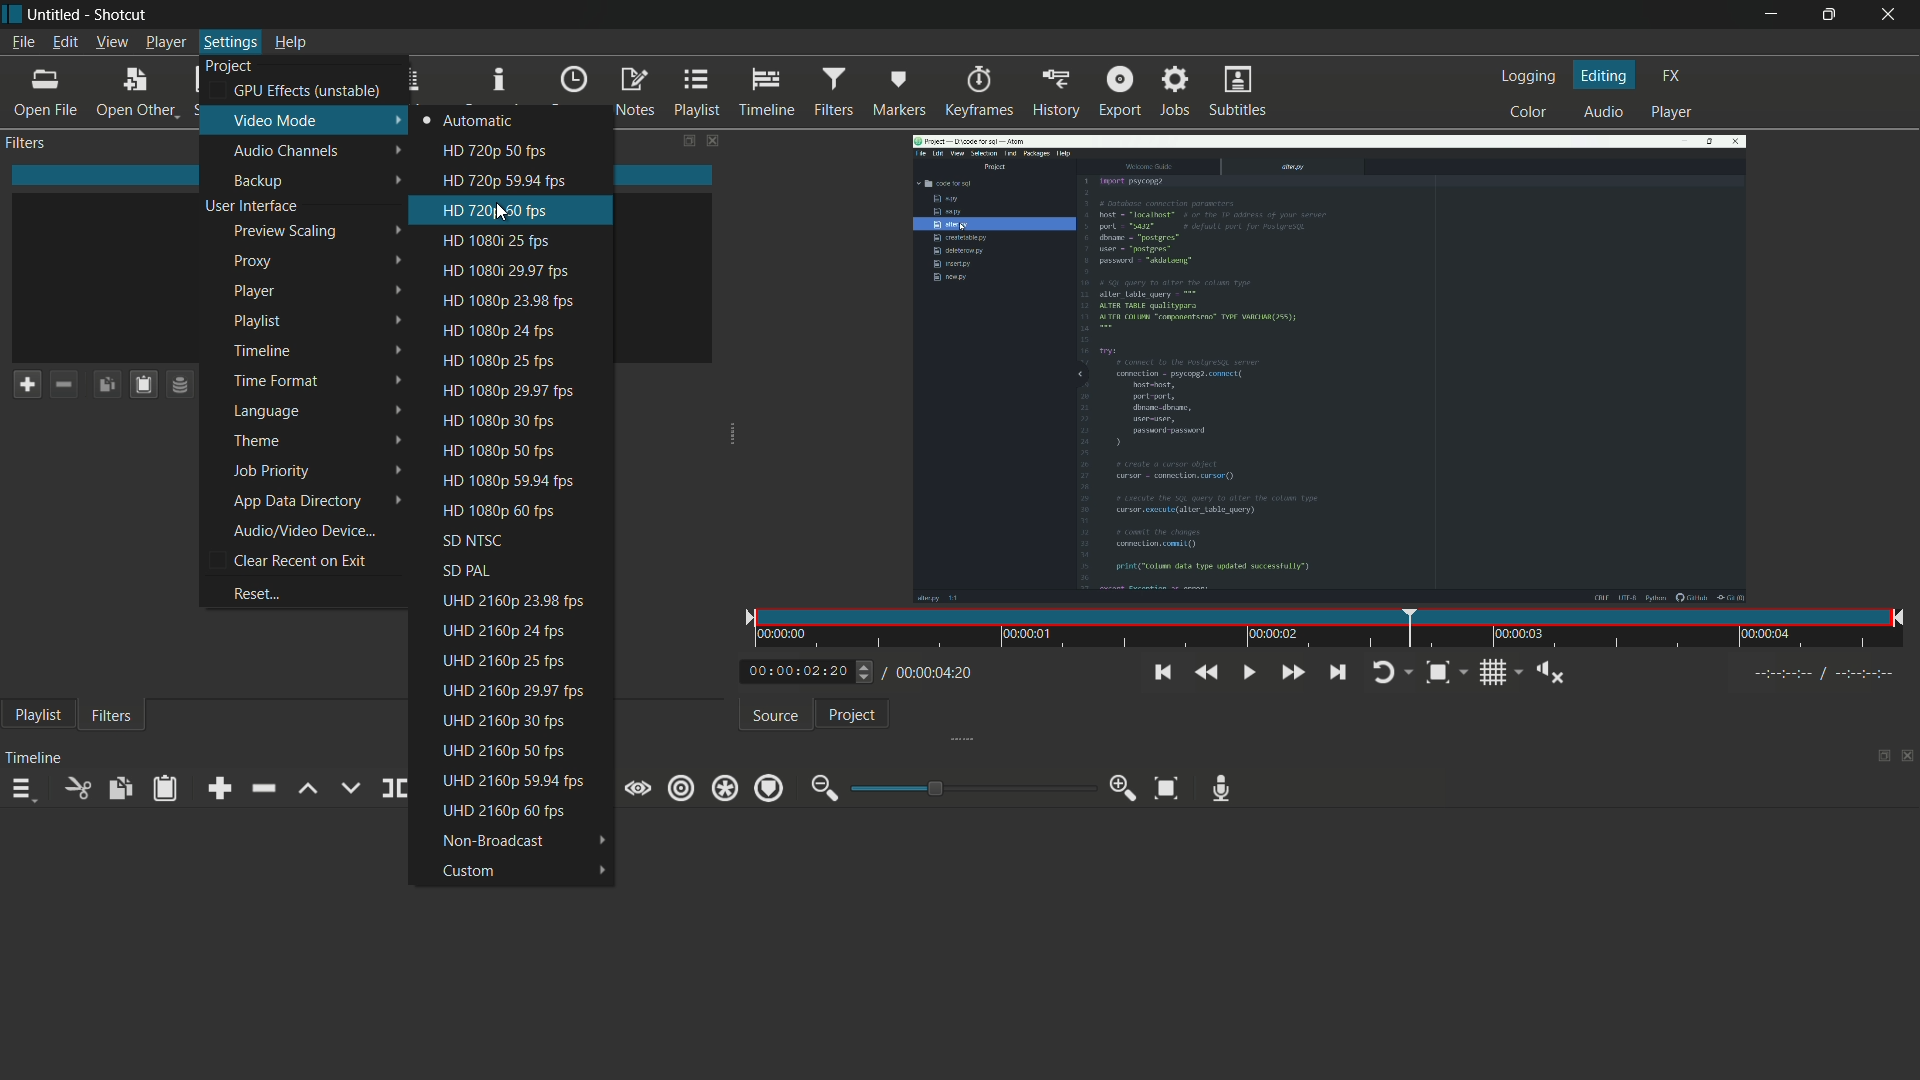  What do you see at coordinates (26, 143) in the screenshot?
I see `filters` at bounding box center [26, 143].